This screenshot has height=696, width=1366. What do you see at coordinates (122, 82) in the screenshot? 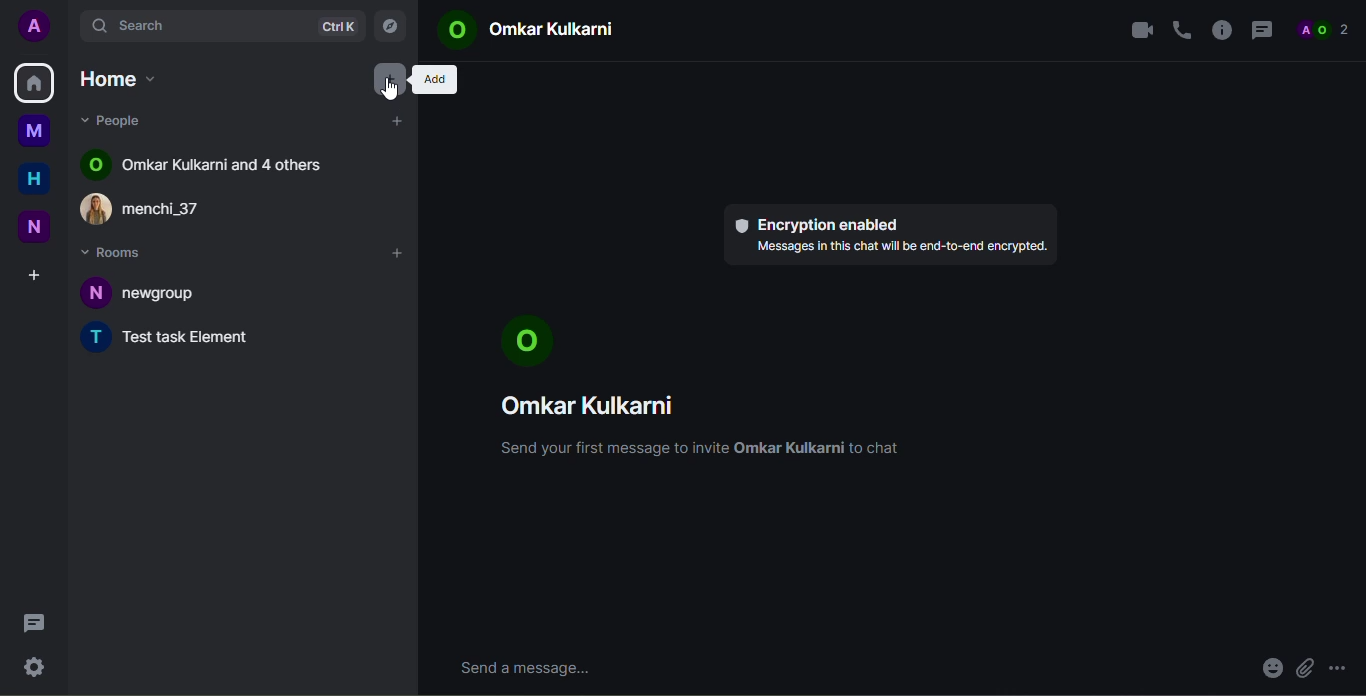
I see `home` at bounding box center [122, 82].